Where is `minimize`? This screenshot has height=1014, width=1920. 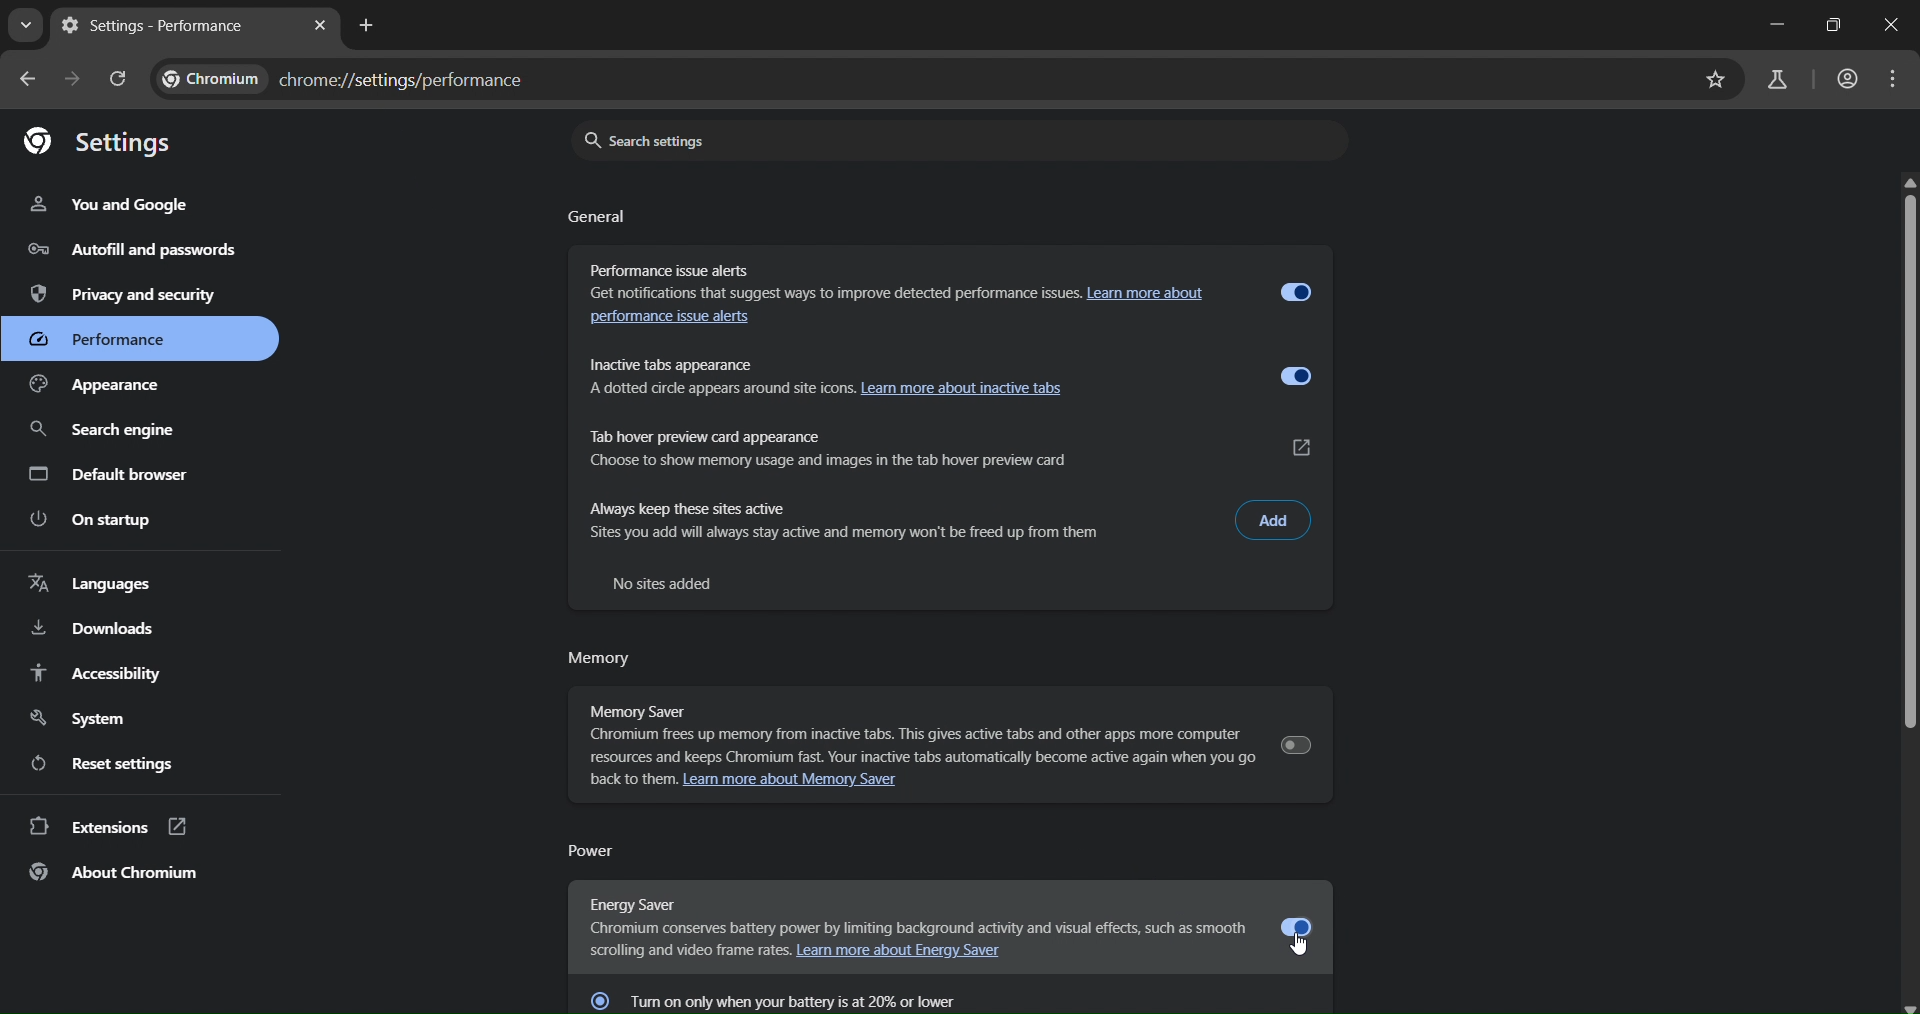
minimize is located at coordinates (1772, 25).